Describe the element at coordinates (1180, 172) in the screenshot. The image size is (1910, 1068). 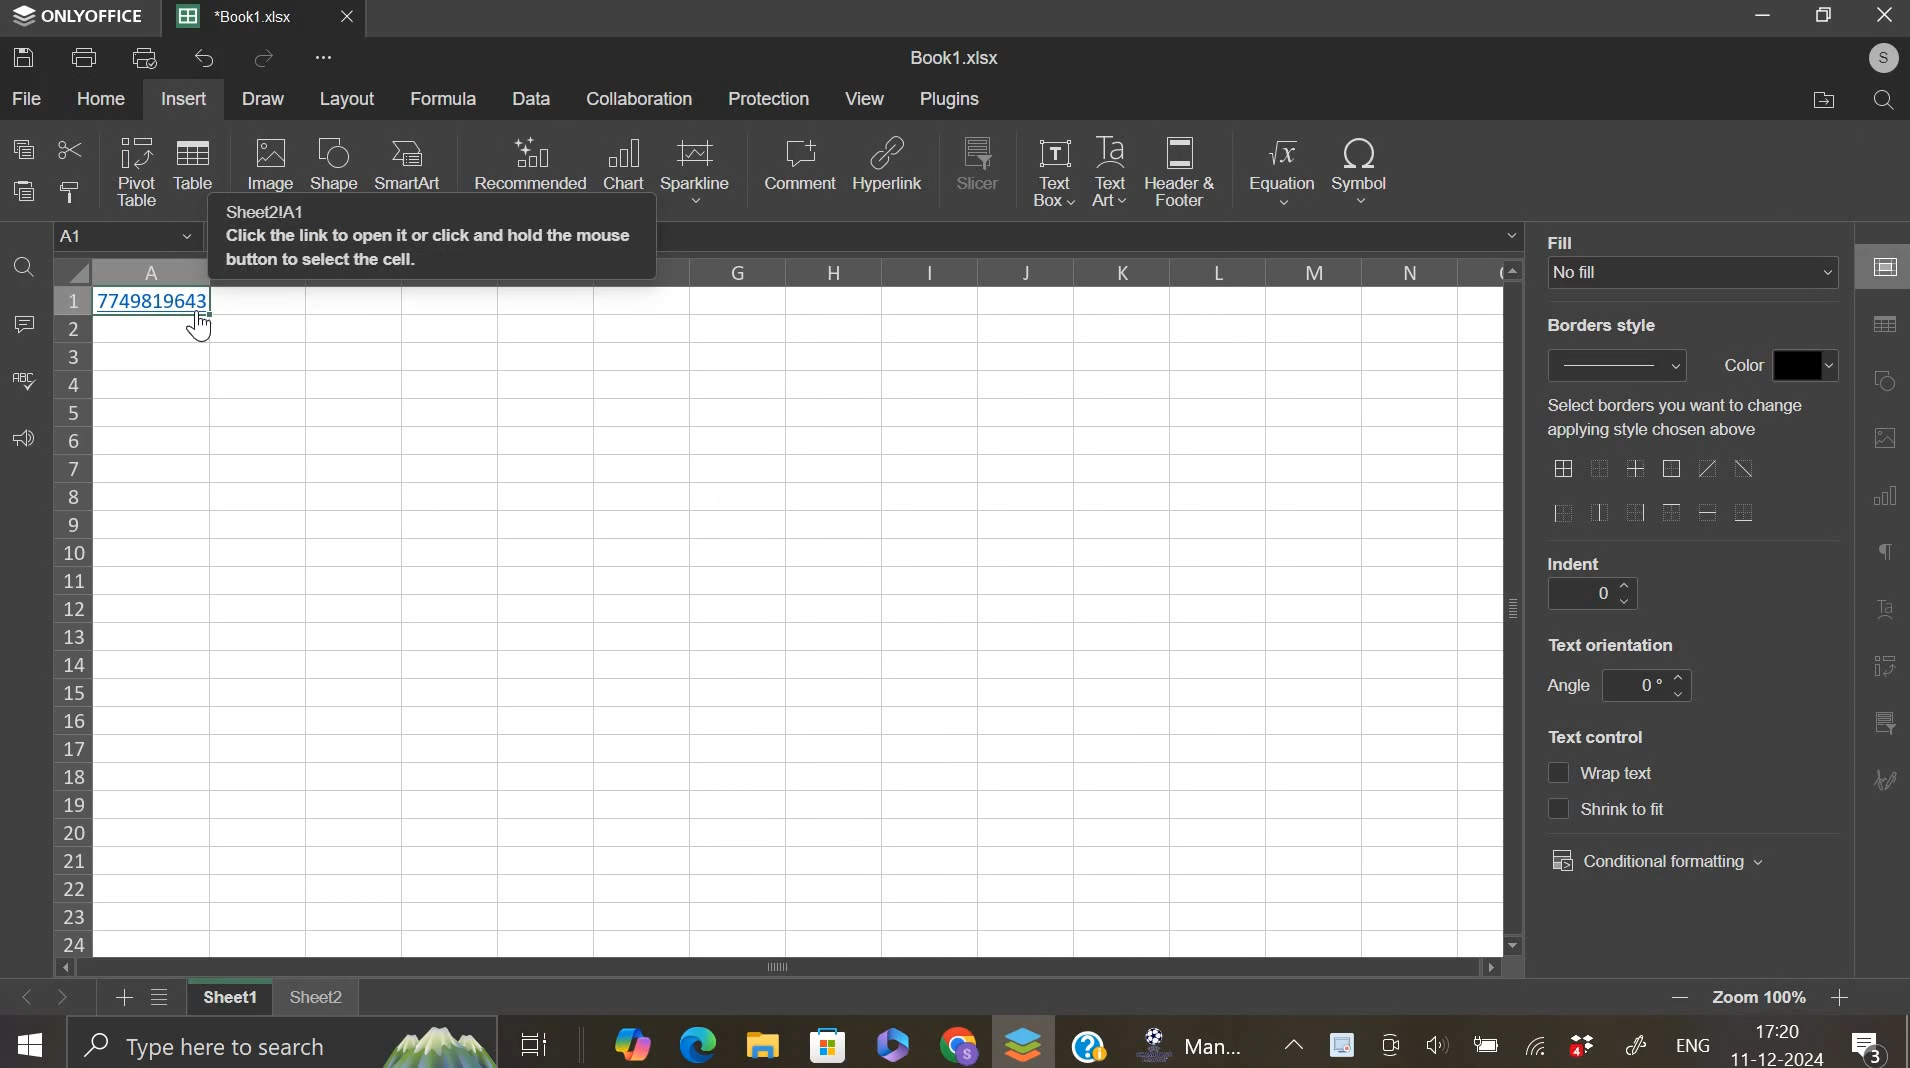
I see `header & footer` at that location.